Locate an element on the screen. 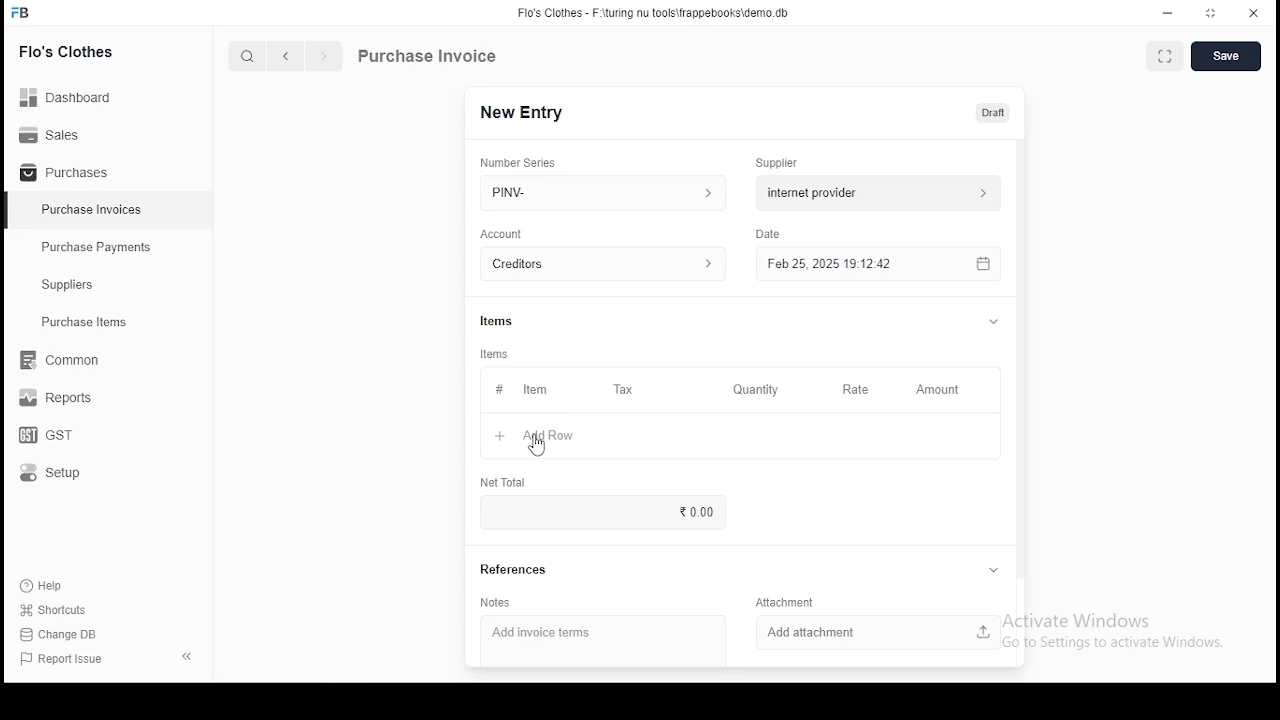  close pane is located at coordinates (185, 655).